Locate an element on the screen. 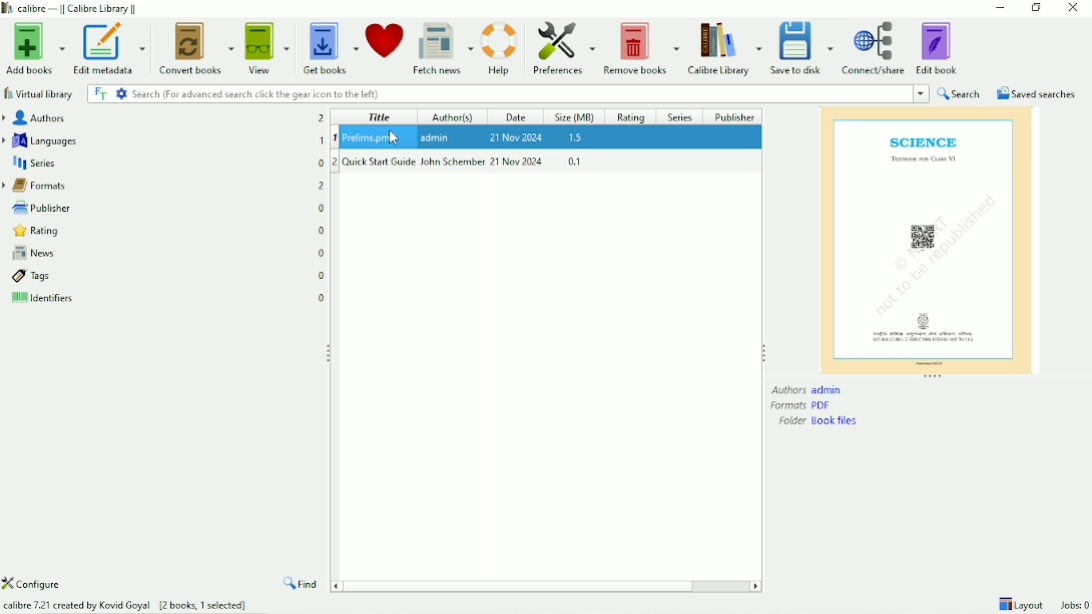 Image resolution: width=1092 pixels, height=614 pixels. 0 is located at coordinates (322, 296).